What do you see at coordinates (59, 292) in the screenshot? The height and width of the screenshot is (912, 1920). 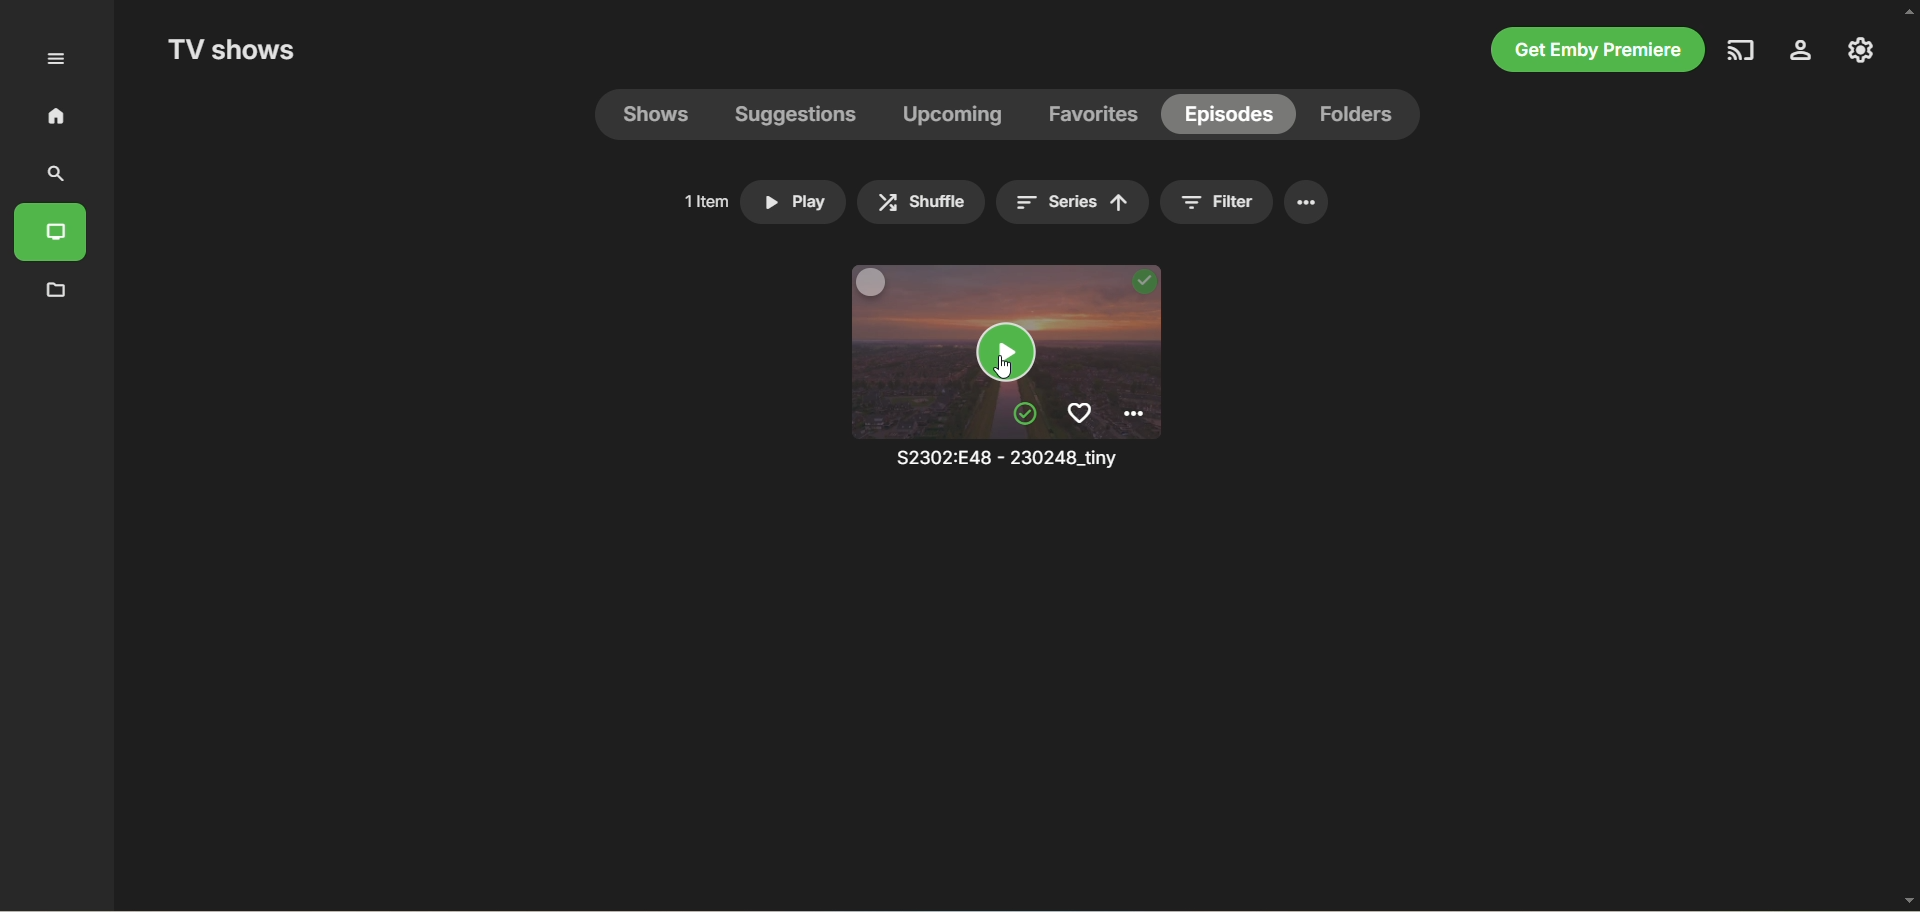 I see `folder` at bounding box center [59, 292].